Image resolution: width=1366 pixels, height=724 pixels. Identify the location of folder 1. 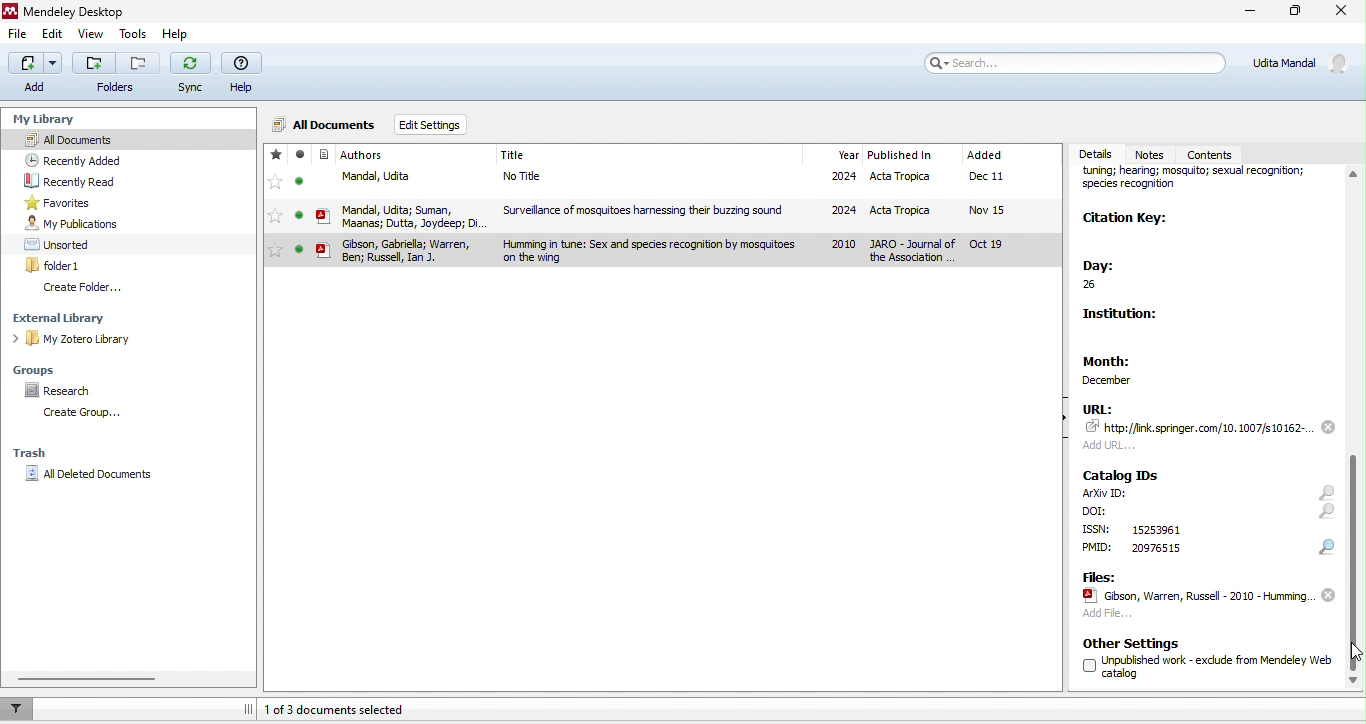
(56, 265).